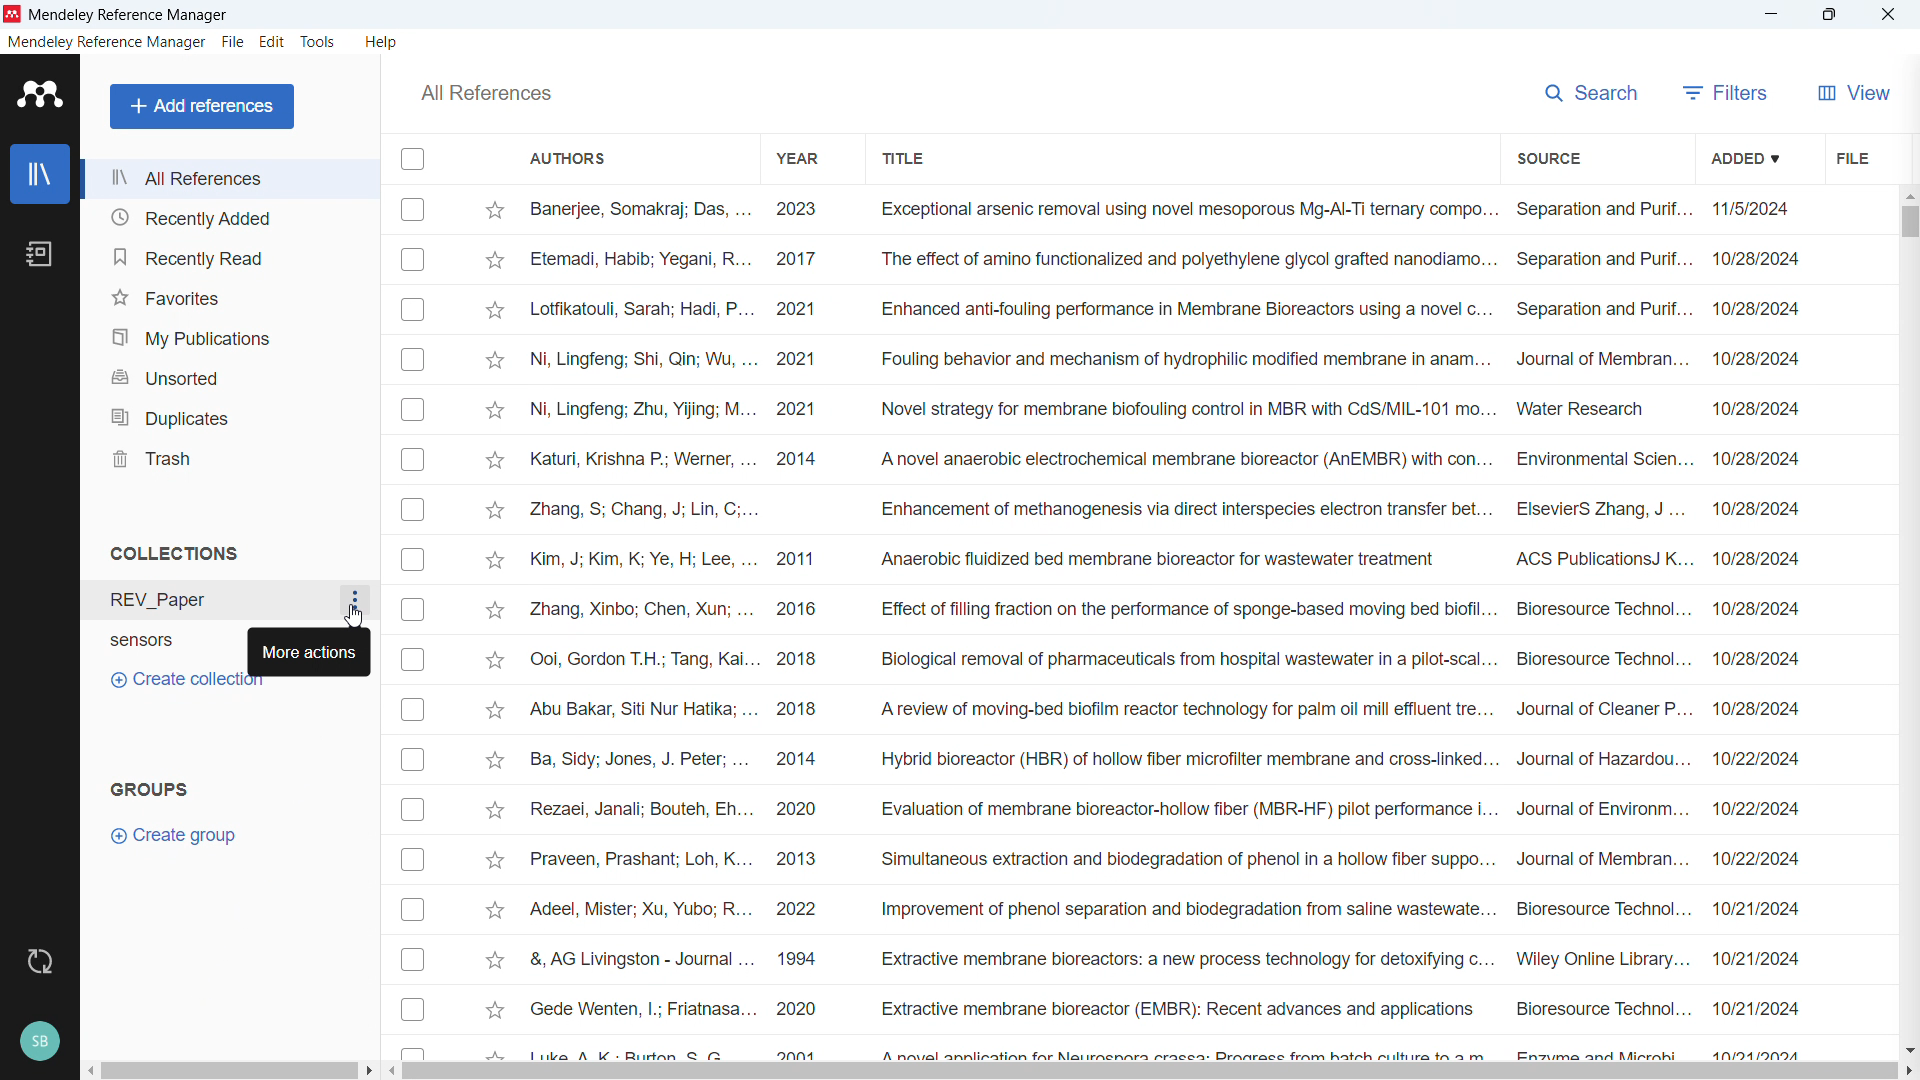 The image size is (1920, 1080). What do you see at coordinates (1852, 155) in the screenshot?
I see `File ` at bounding box center [1852, 155].